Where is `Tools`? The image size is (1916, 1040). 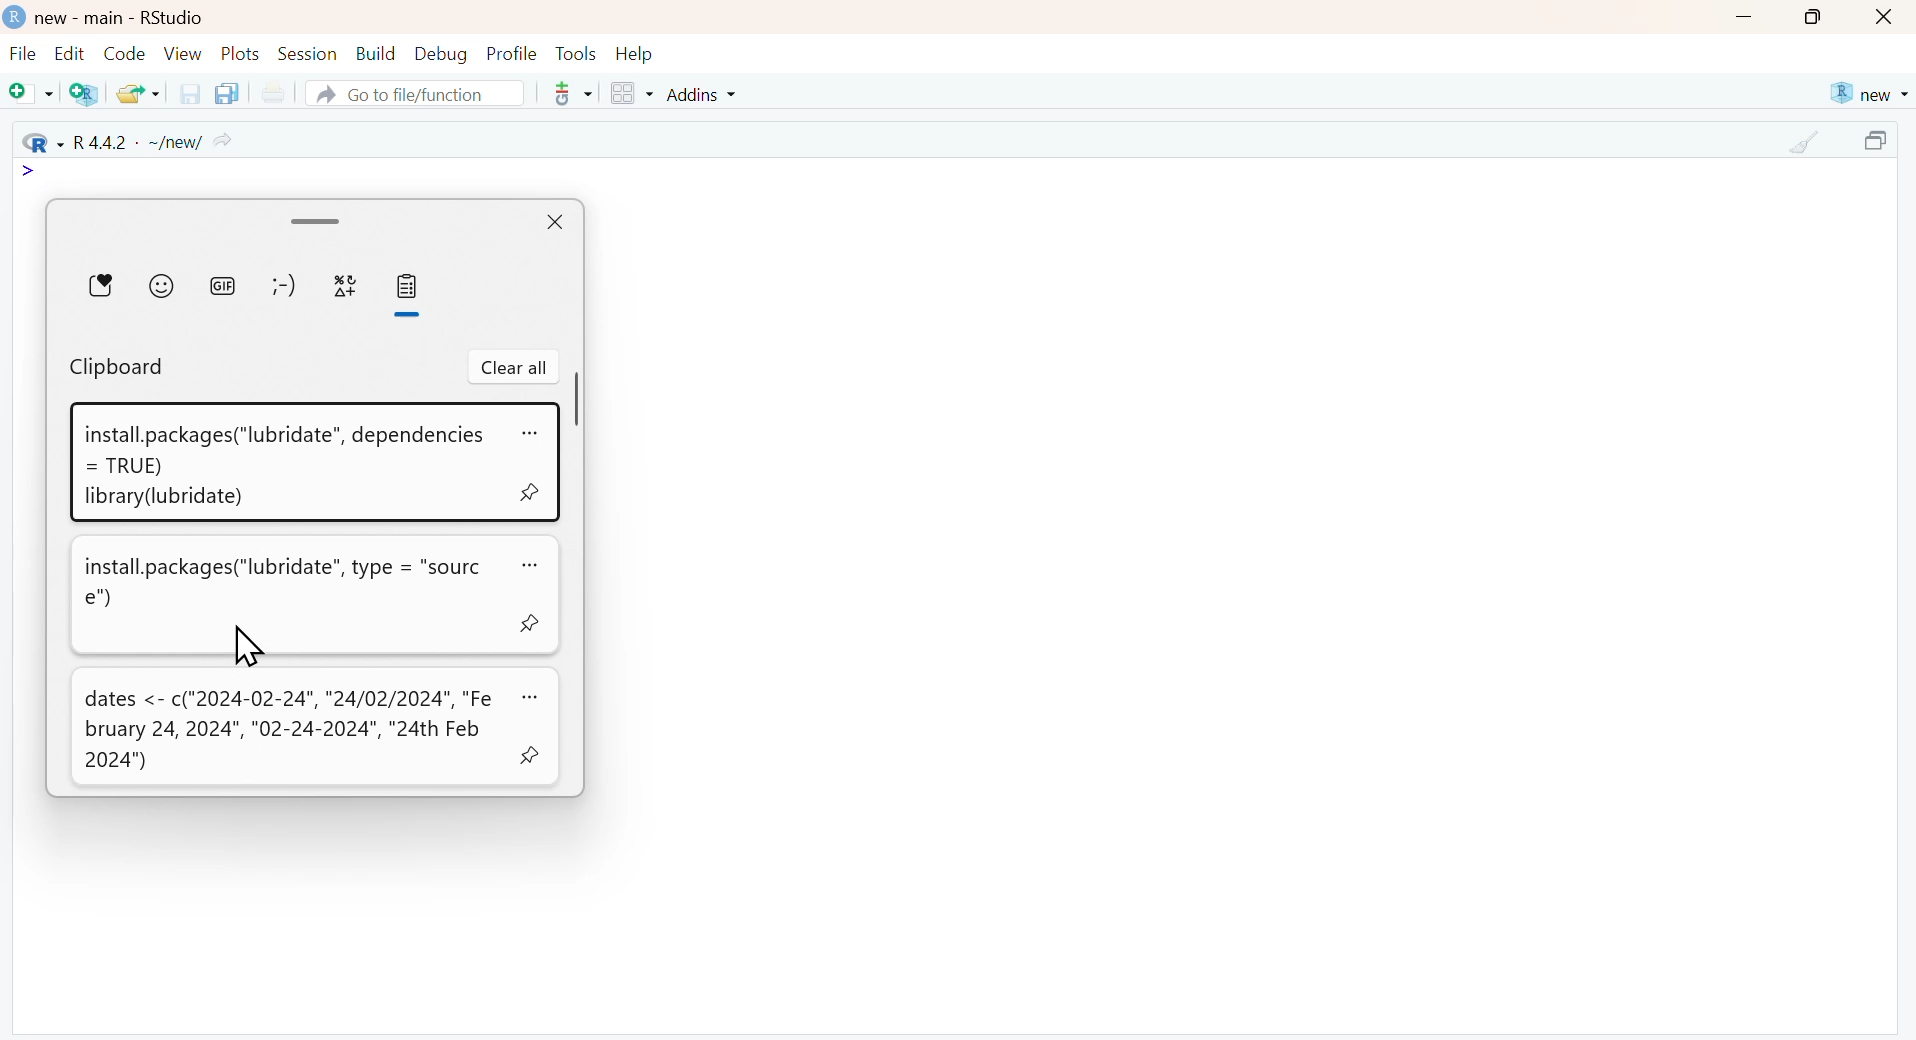 Tools is located at coordinates (576, 53).